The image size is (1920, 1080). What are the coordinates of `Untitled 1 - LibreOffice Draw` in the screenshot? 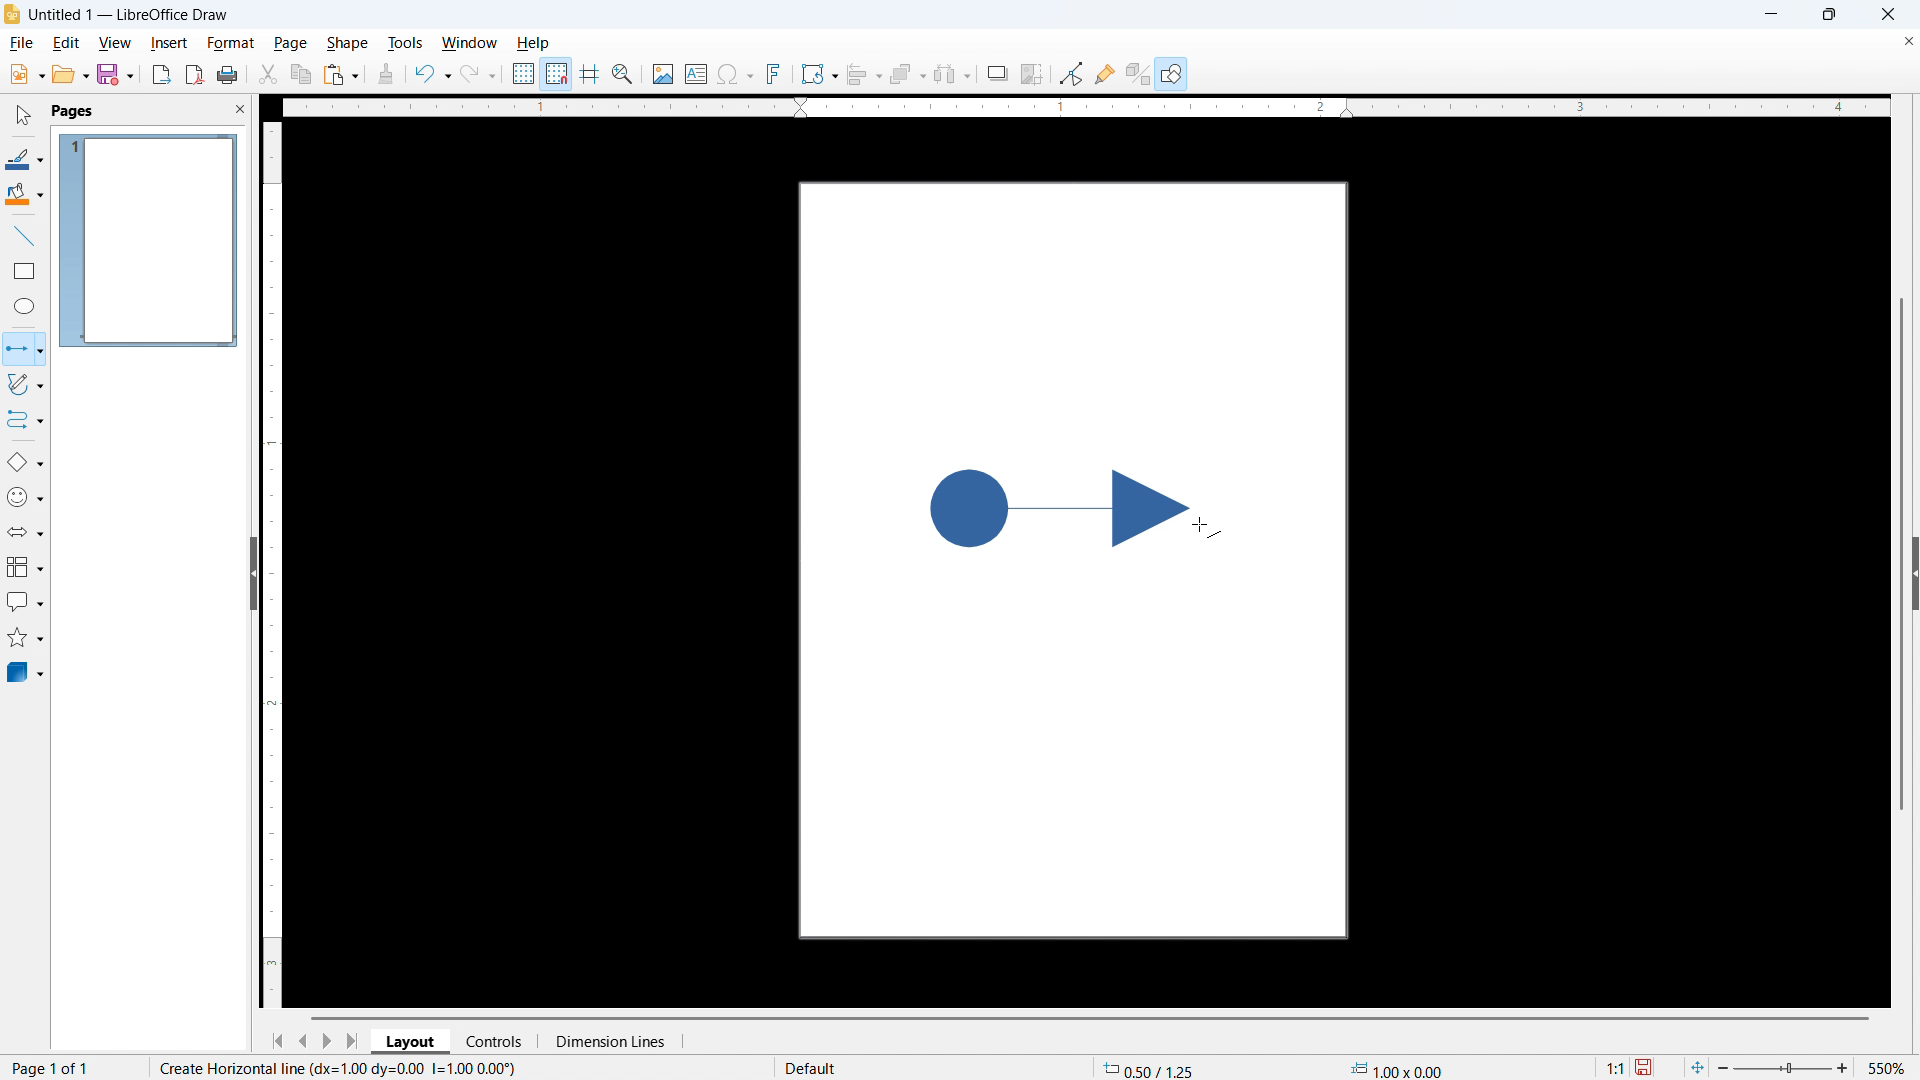 It's located at (130, 15).